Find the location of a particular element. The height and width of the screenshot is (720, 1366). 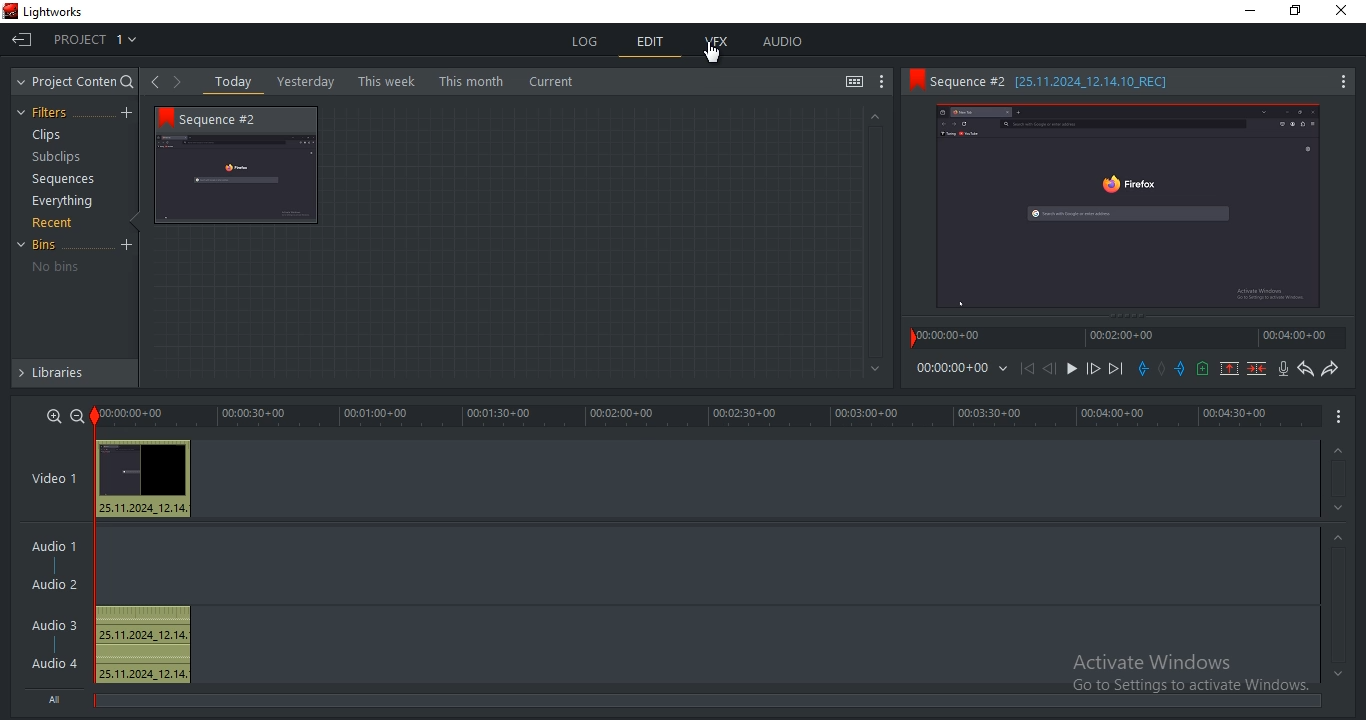

subclips is located at coordinates (61, 157).